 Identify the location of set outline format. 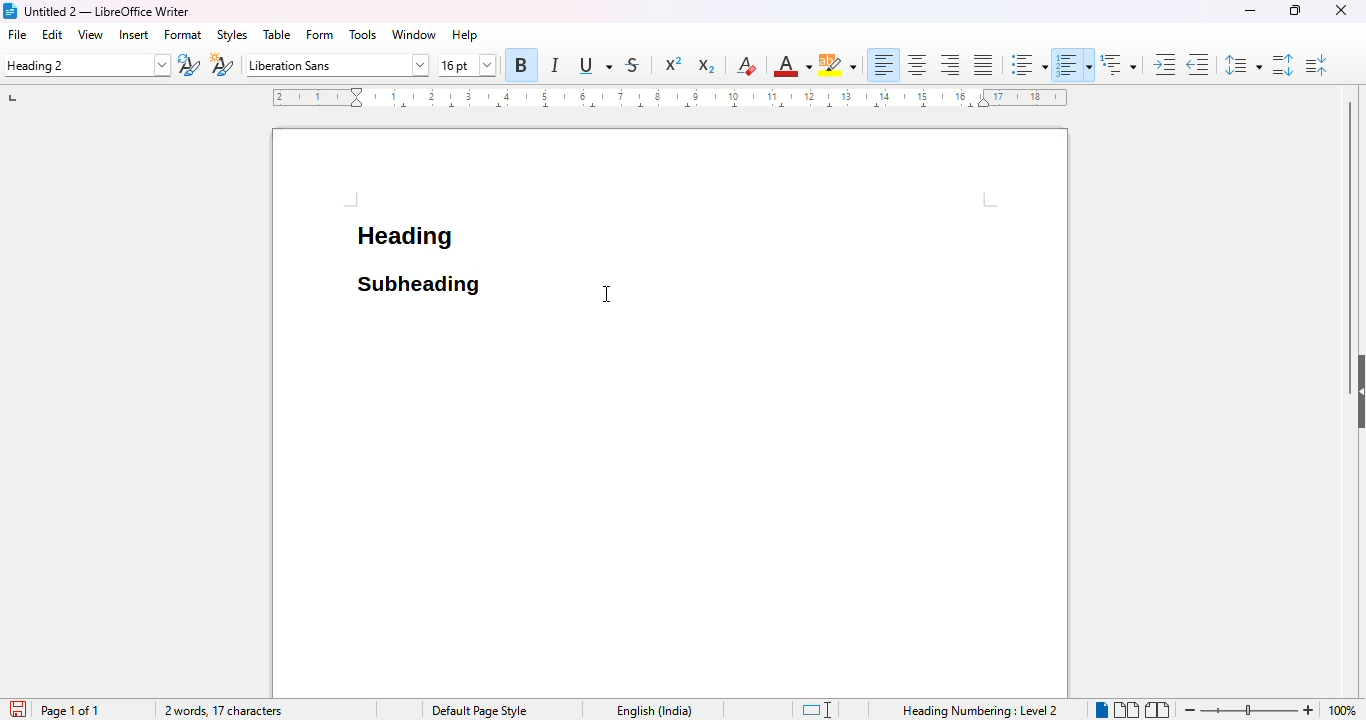
(1118, 64).